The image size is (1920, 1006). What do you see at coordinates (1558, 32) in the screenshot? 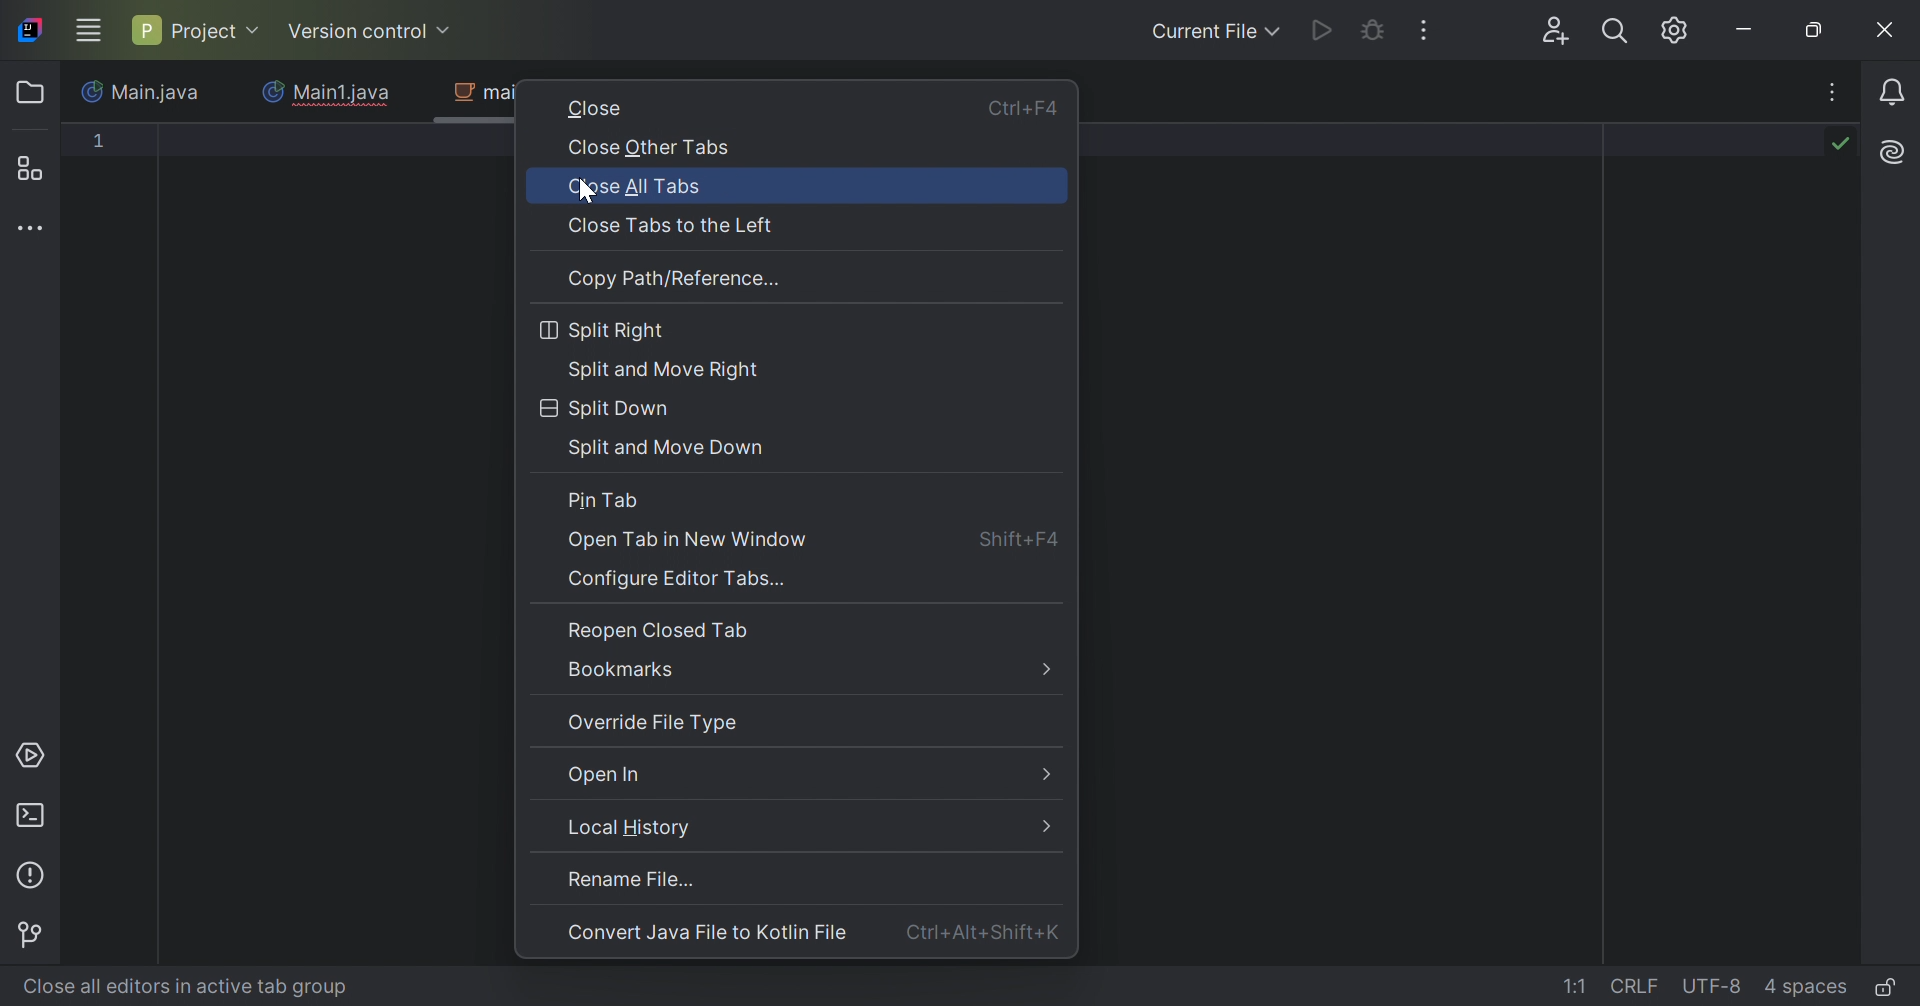
I see `Code with me` at bounding box center [1558, 32].